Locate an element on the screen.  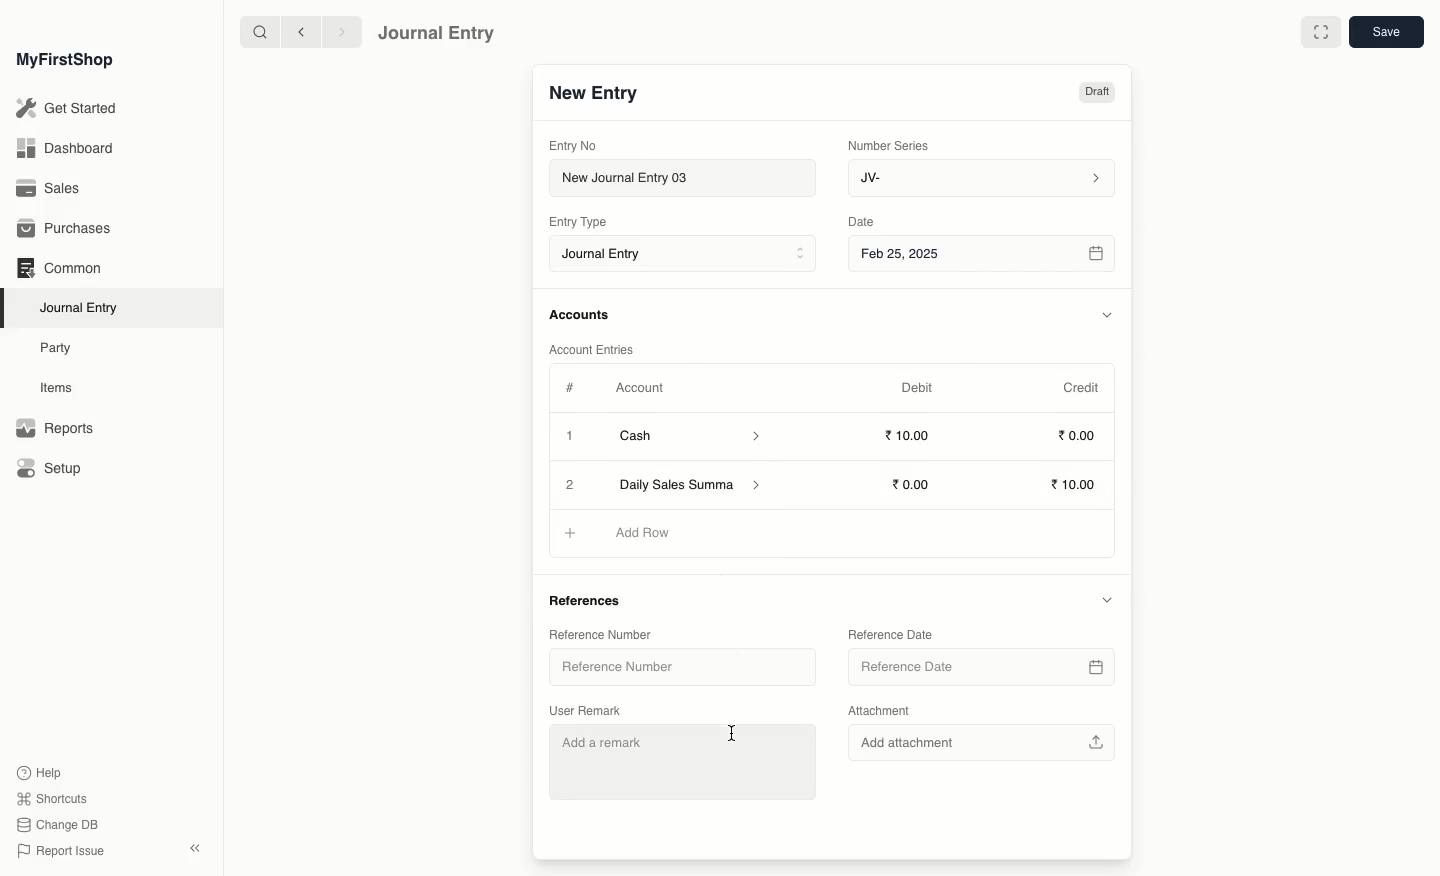
Draft is located at coordinates (1096, 94).